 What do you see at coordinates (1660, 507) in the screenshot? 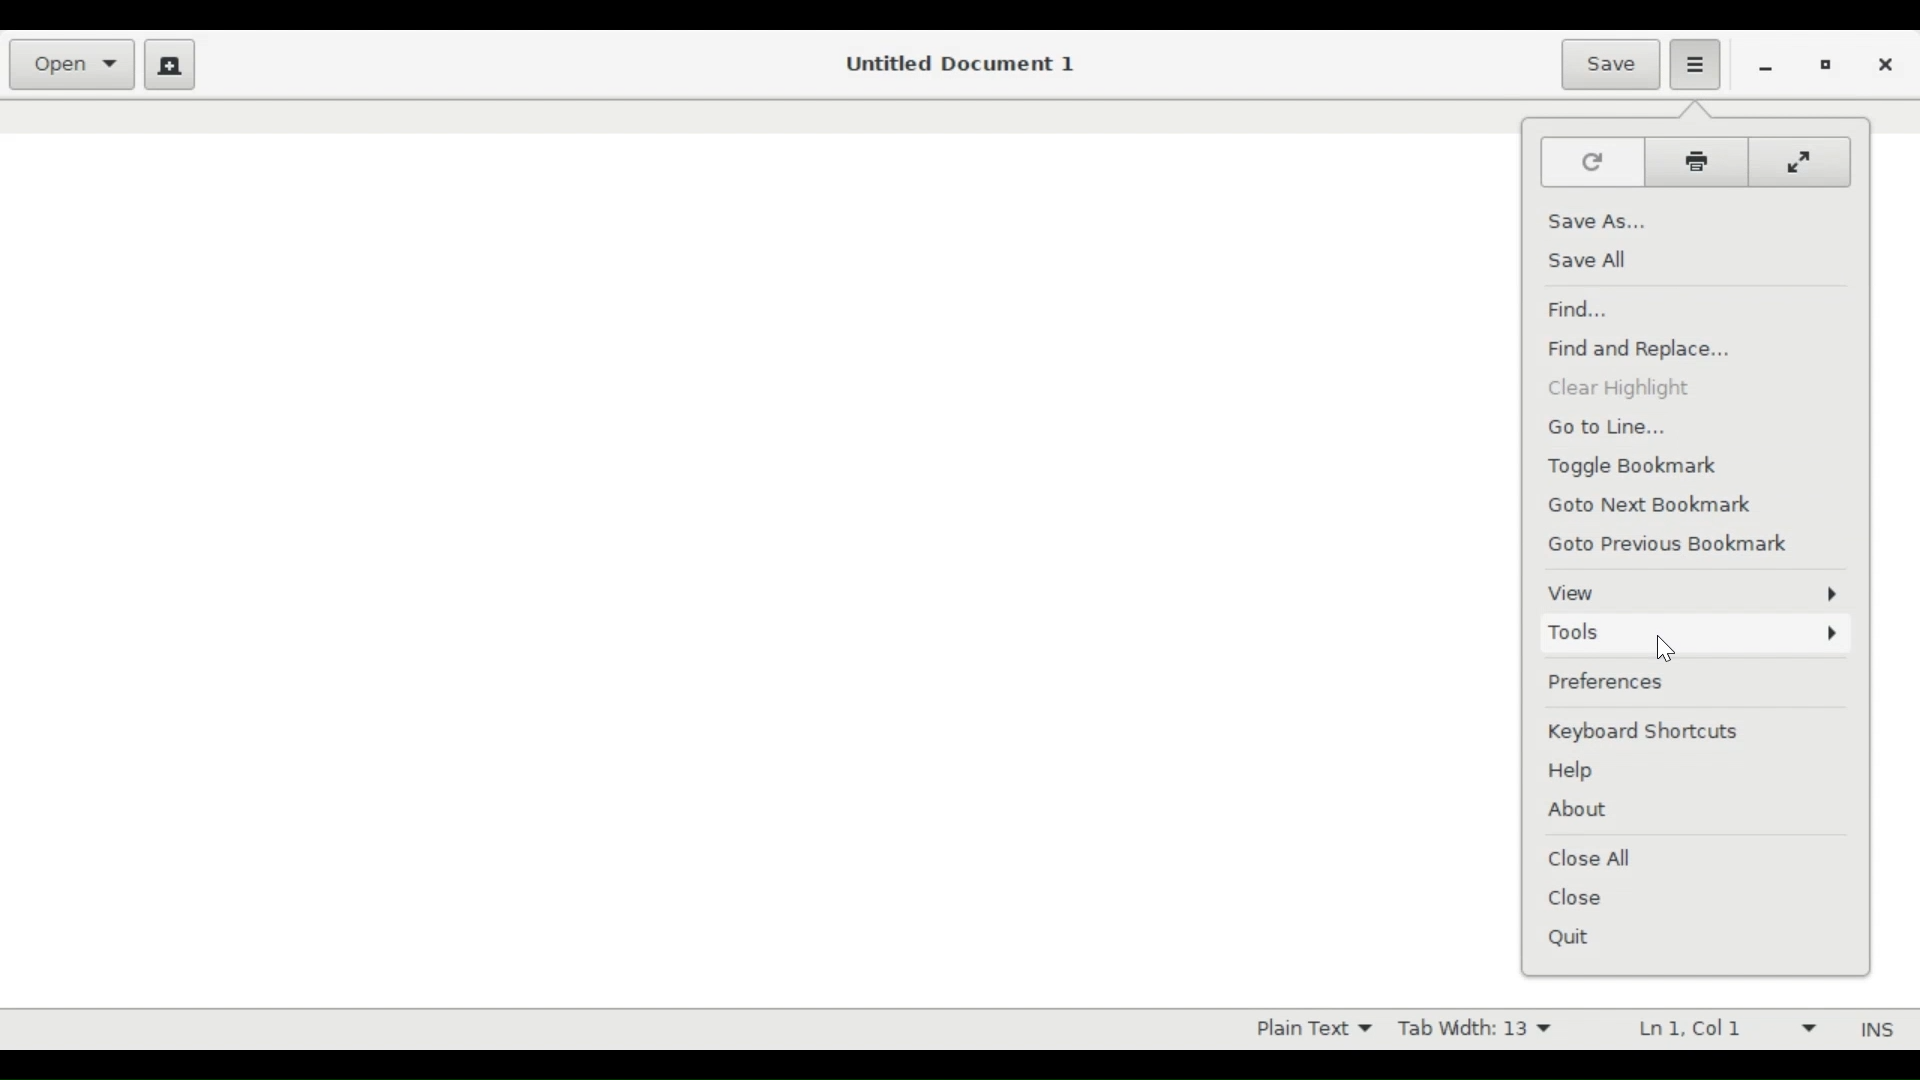
I see `Goto Next Bookmark` at bounding box center [1660, 507].